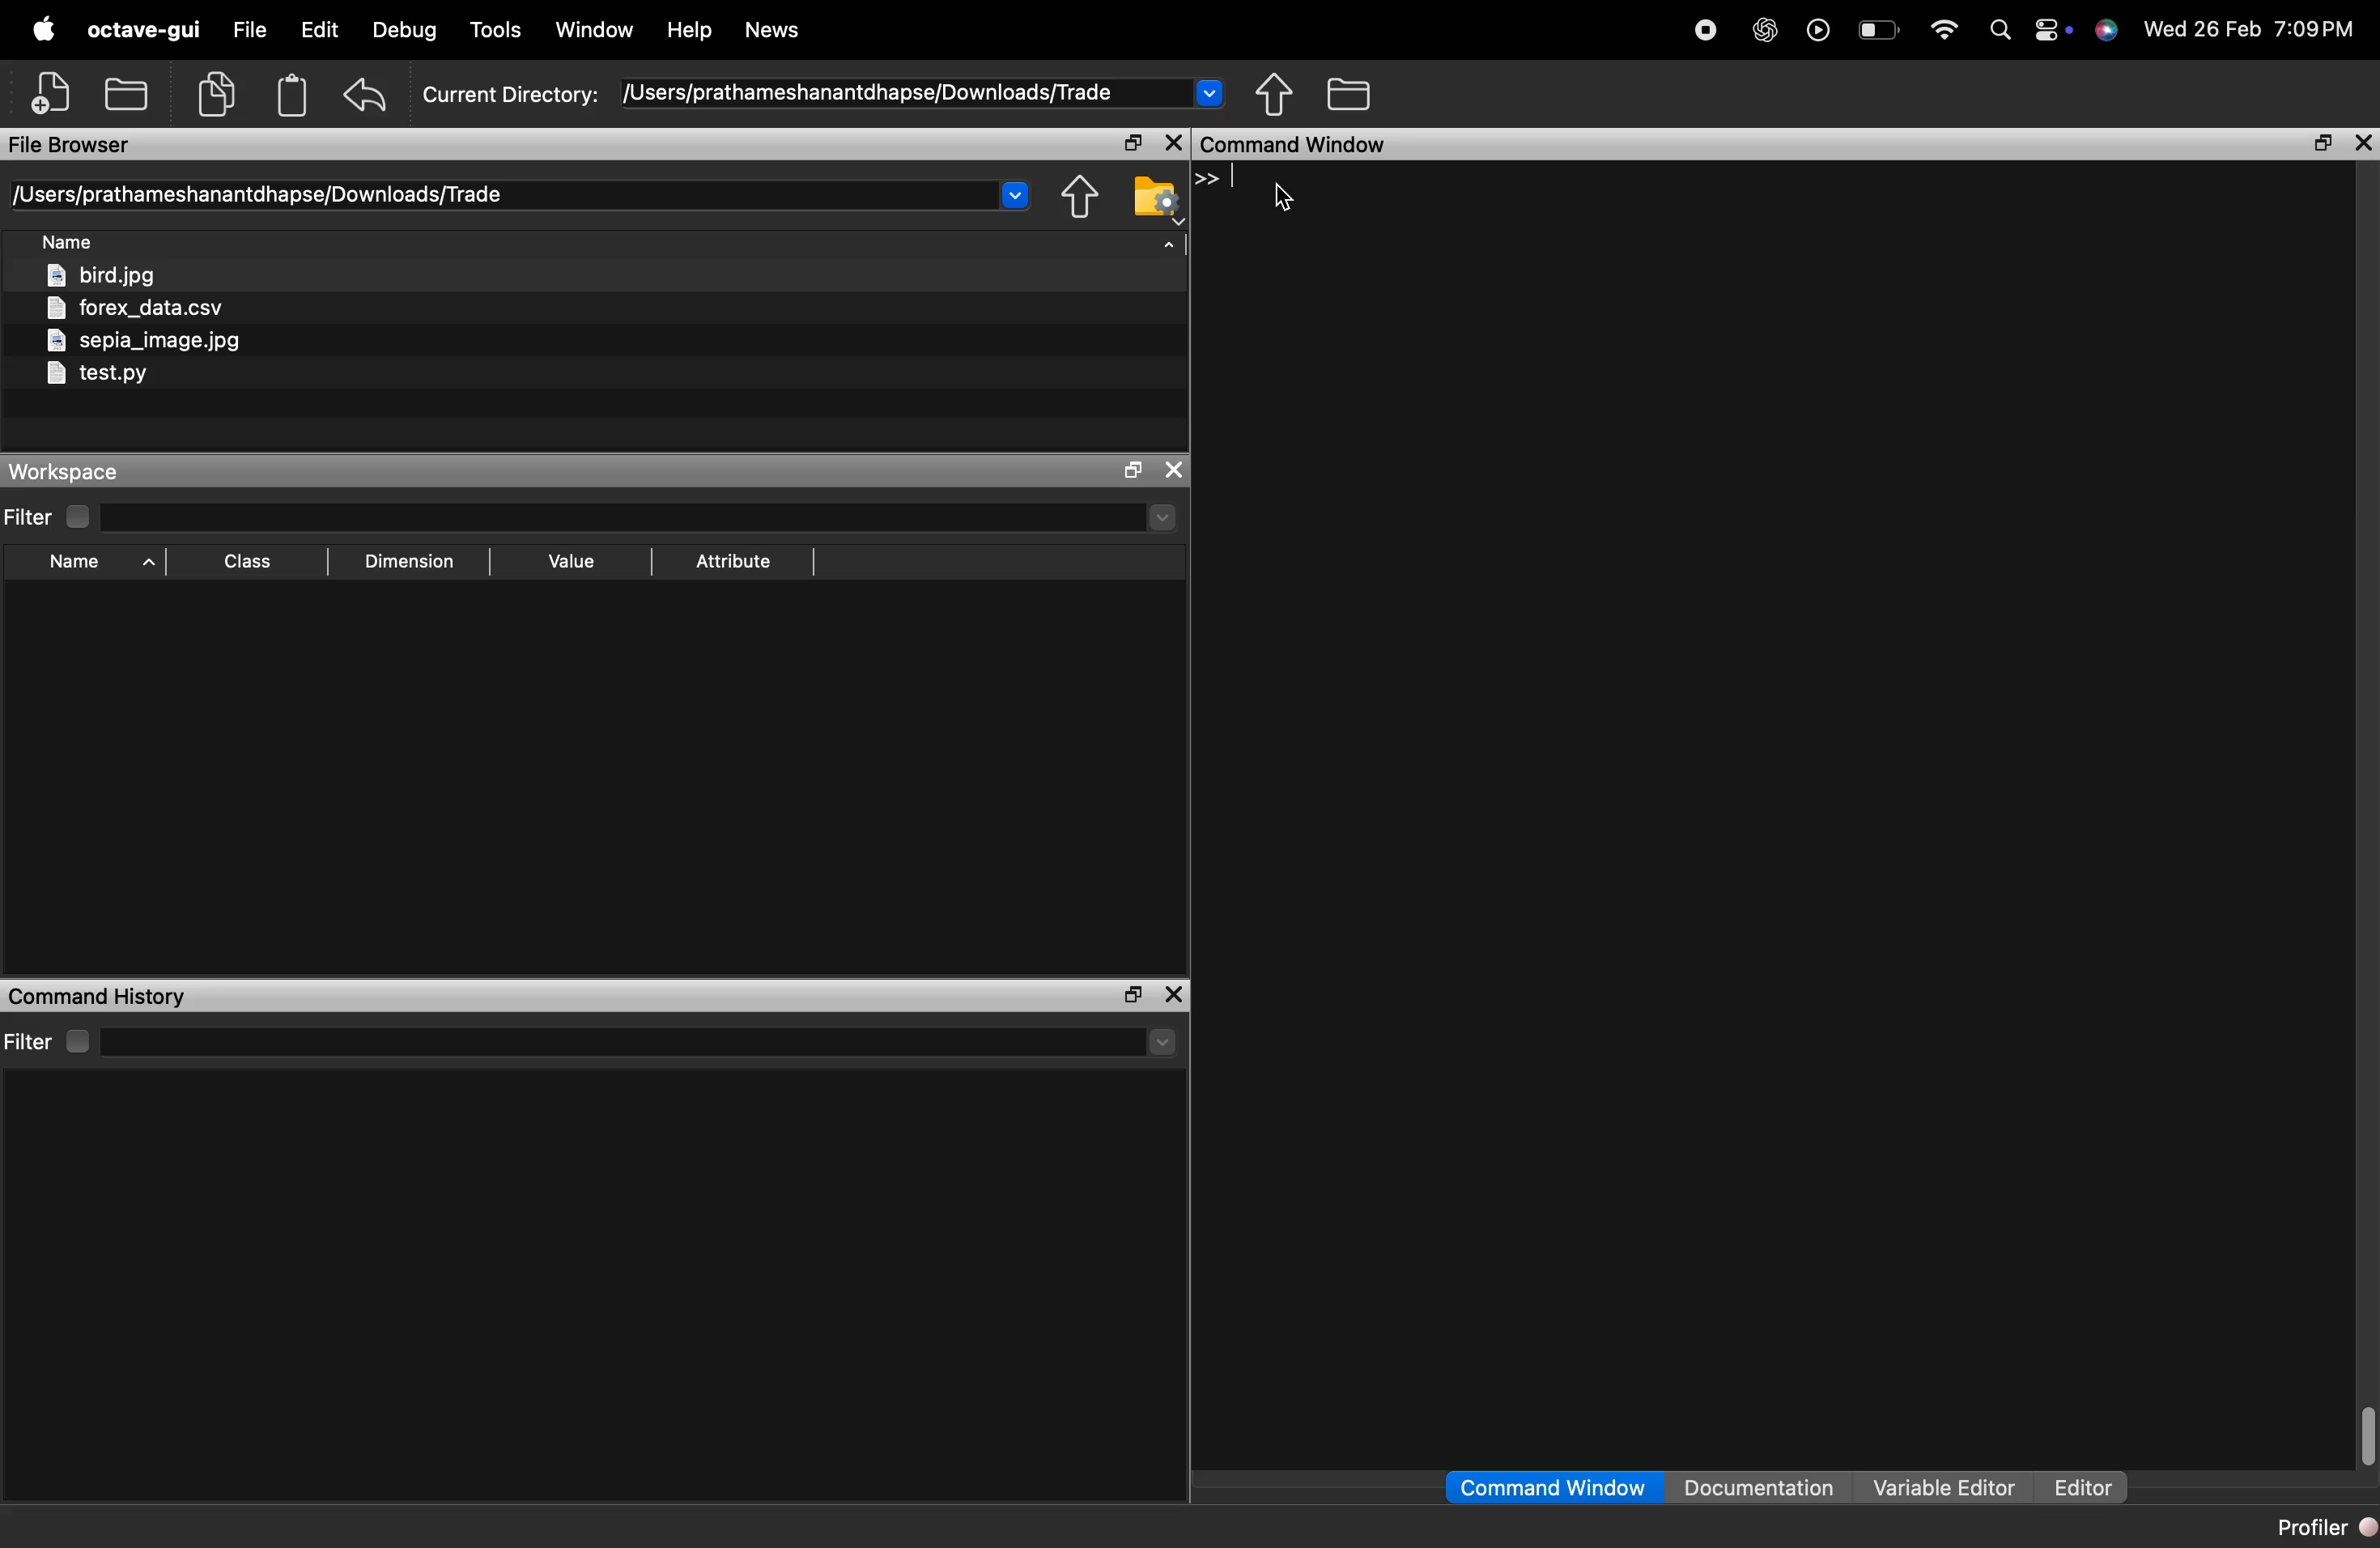 Image resolution: width=2380 pixels, height=1548 pixels. What do you see at coordinates (47, 30) in the screenshot?
I see `apple logo` at bounding box center [47, 30].